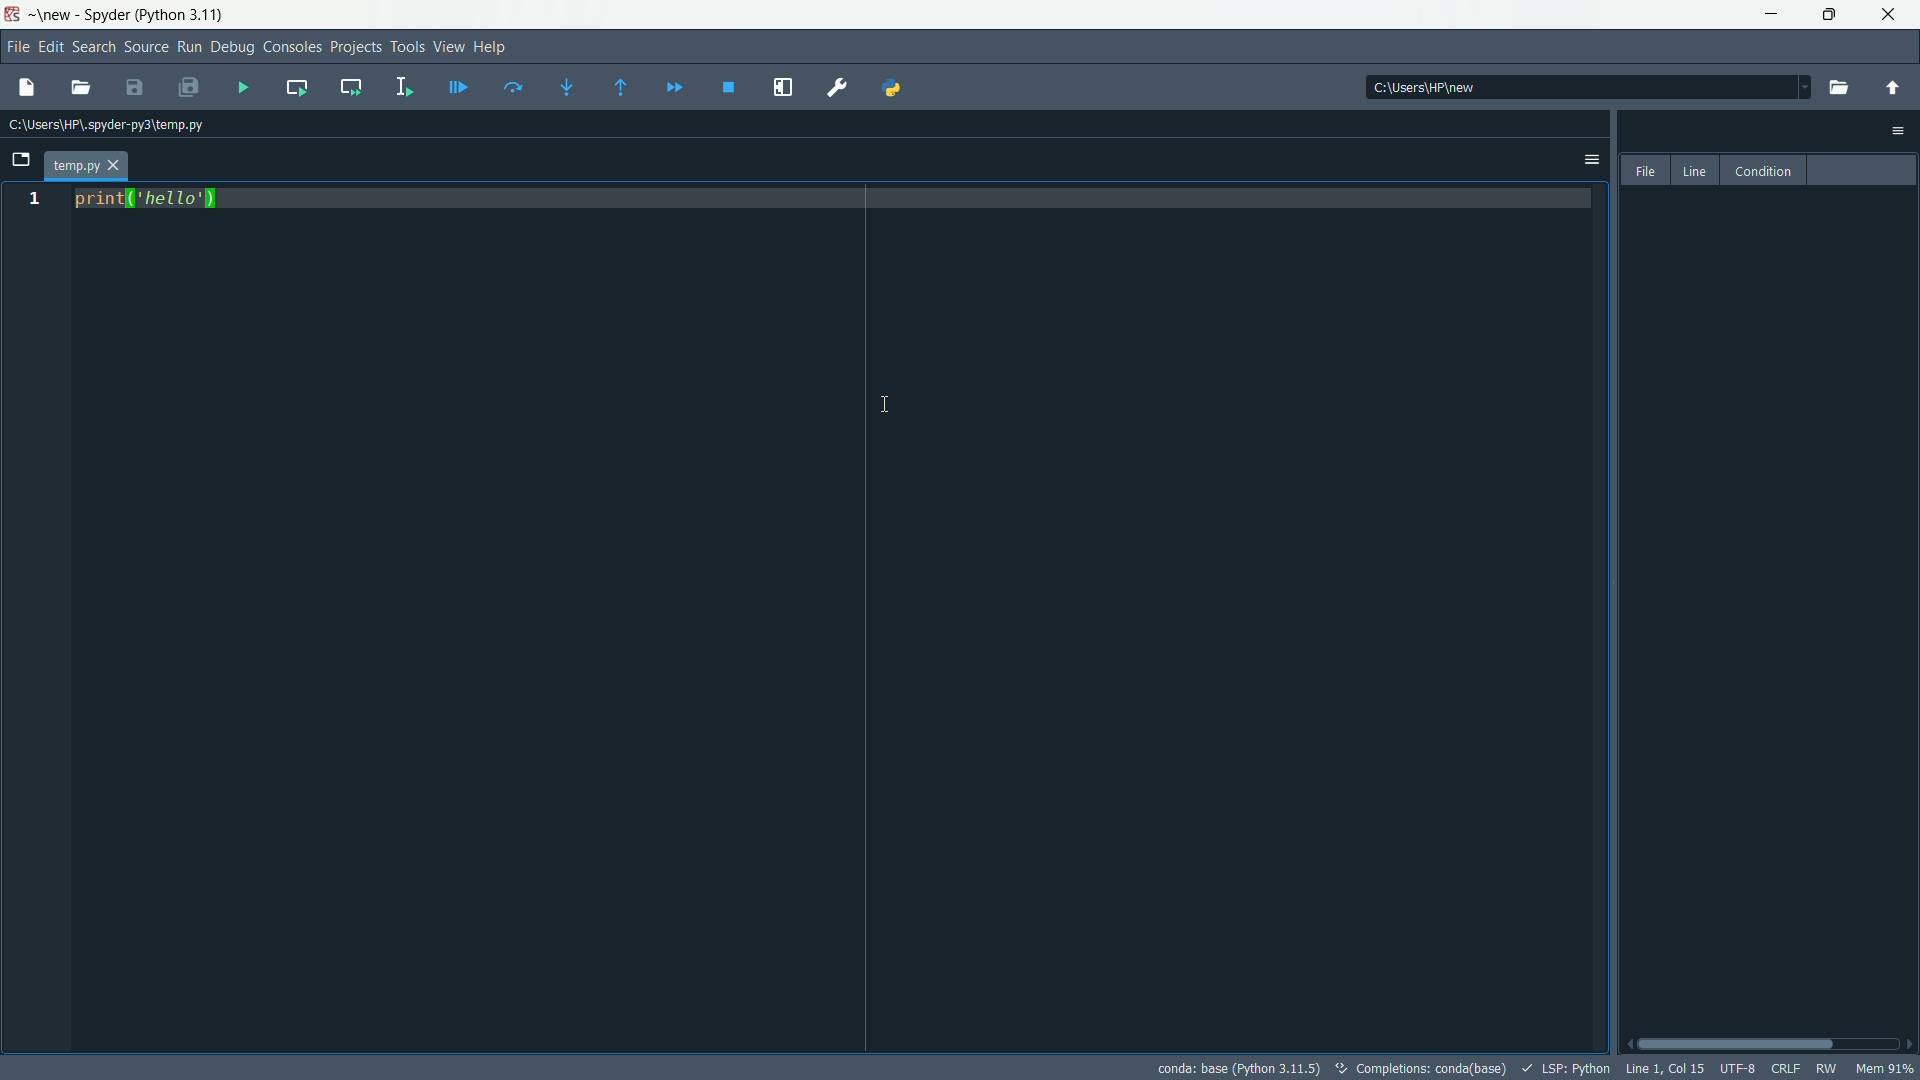 This screenshot has width=1920, height=1080. I want to click on maximize, so click(1834, 15).